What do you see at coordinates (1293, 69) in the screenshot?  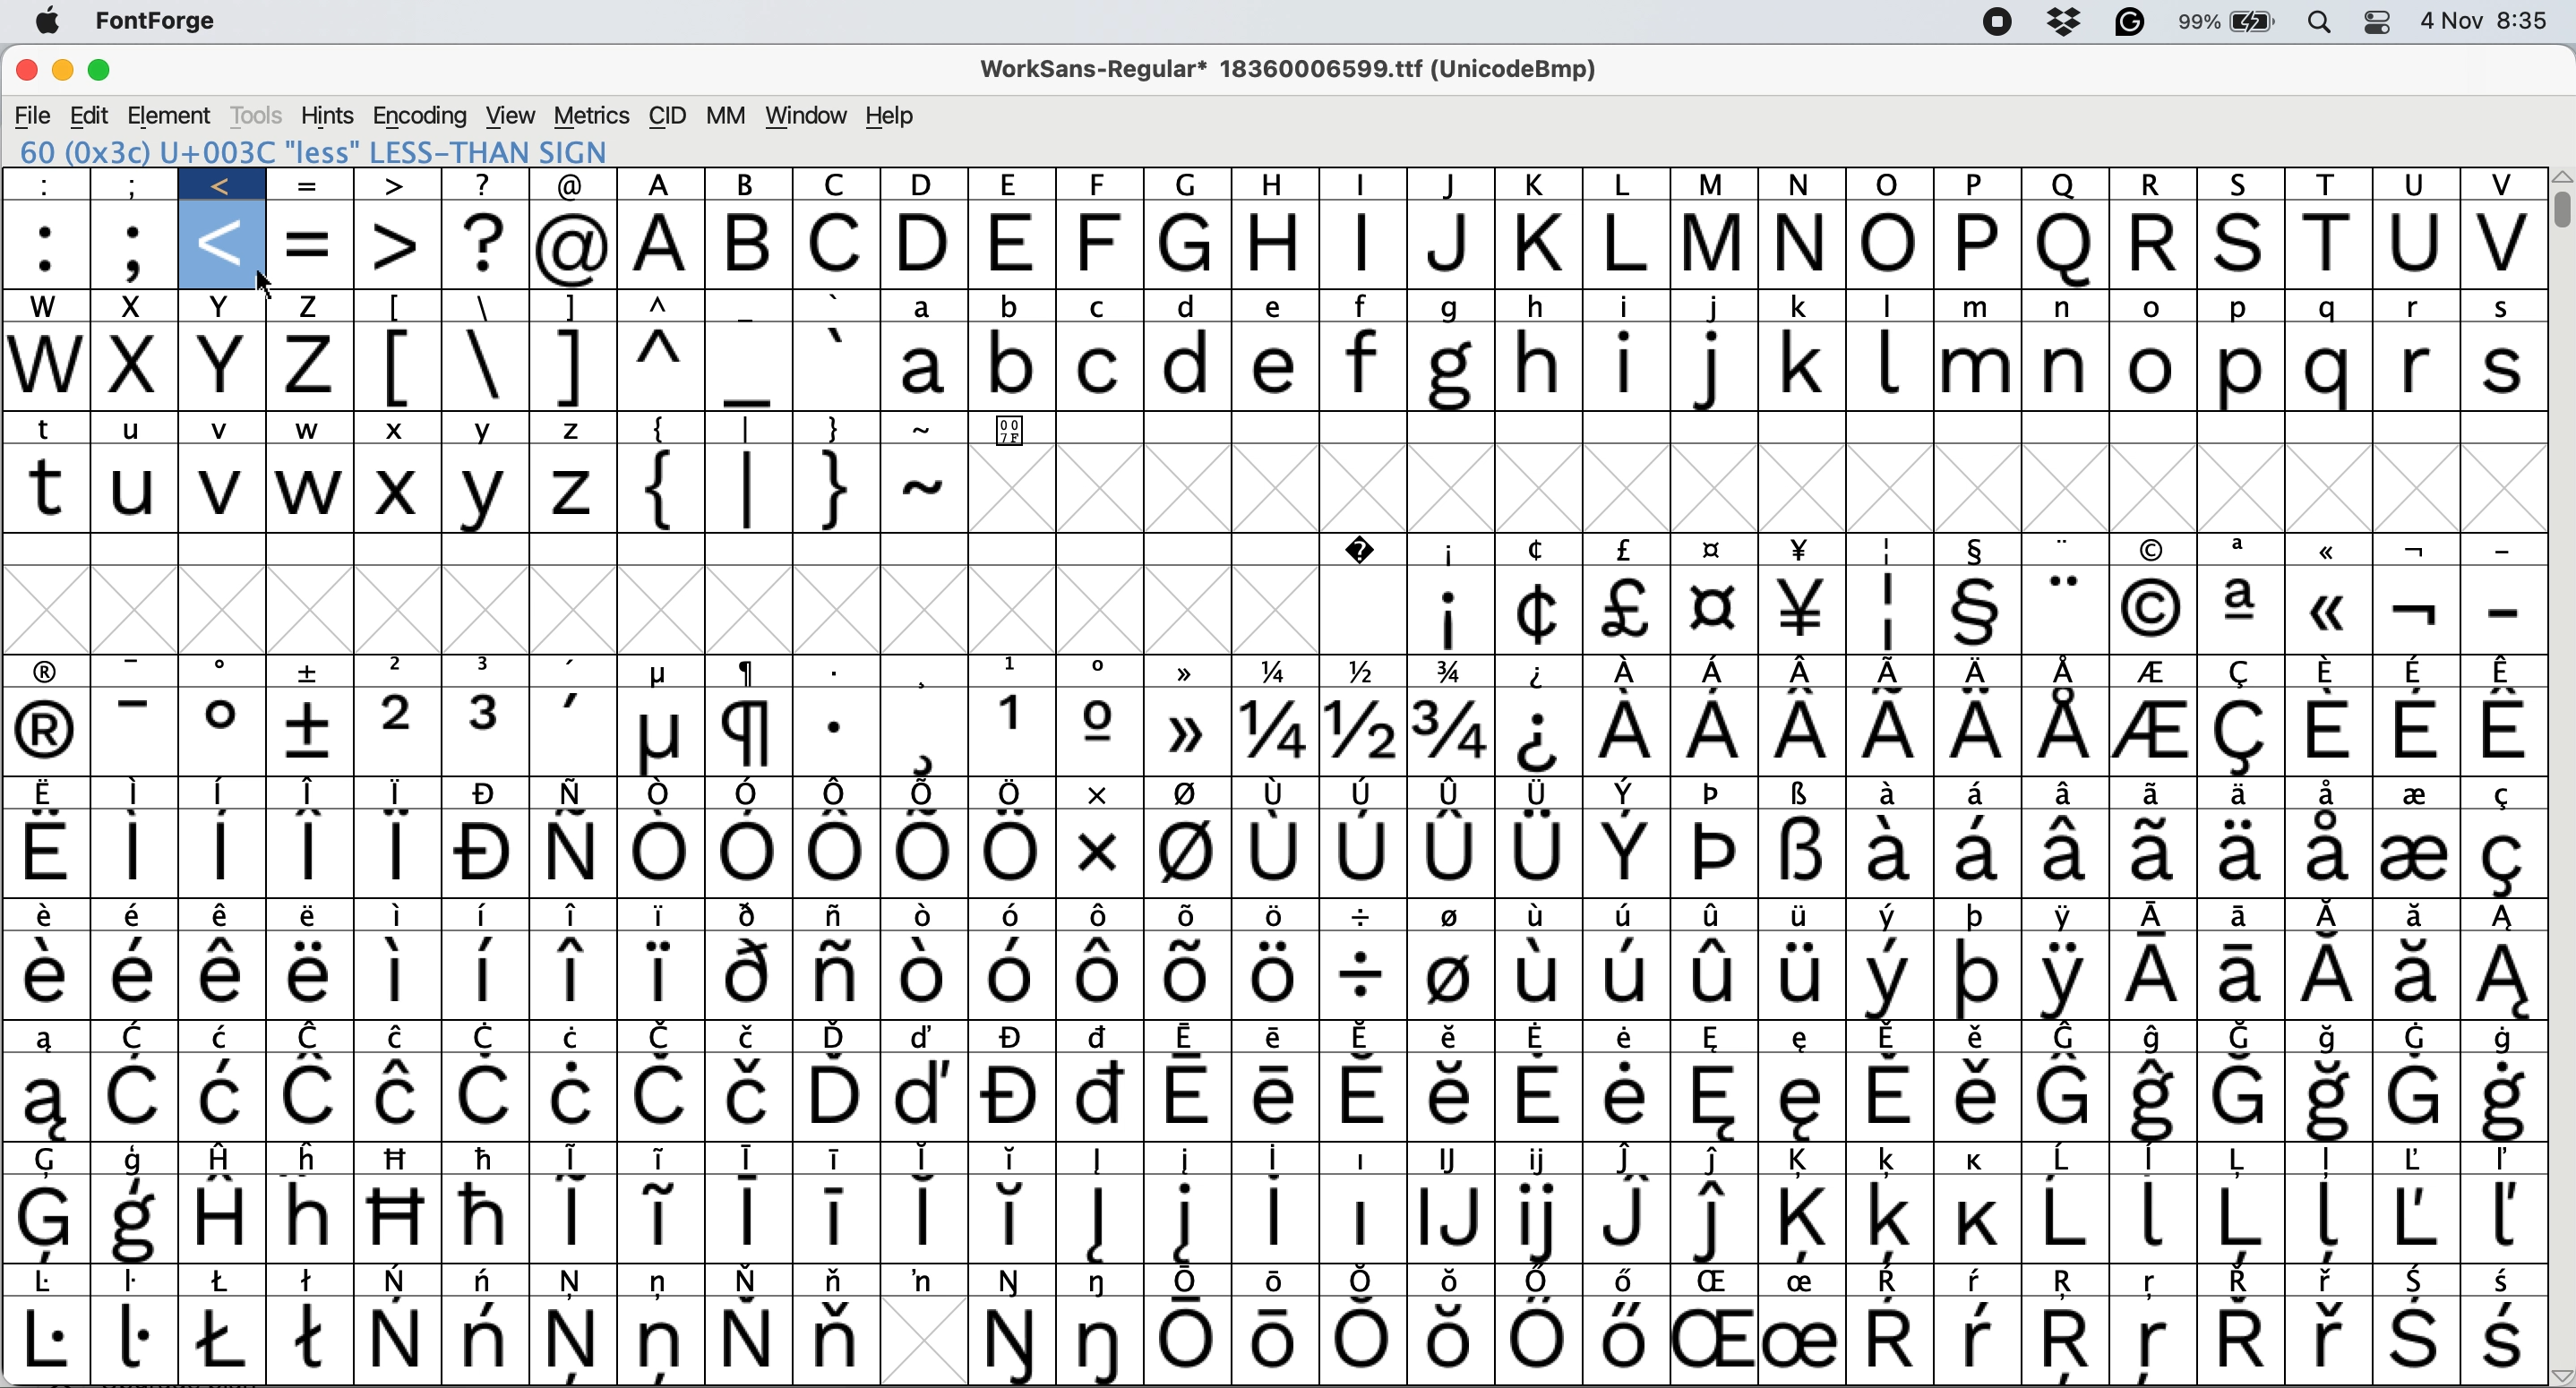 I see `WorkSans-Regular* 18360006599.ttf (UnicodeBmp)` at bounding box center [1293, 69].